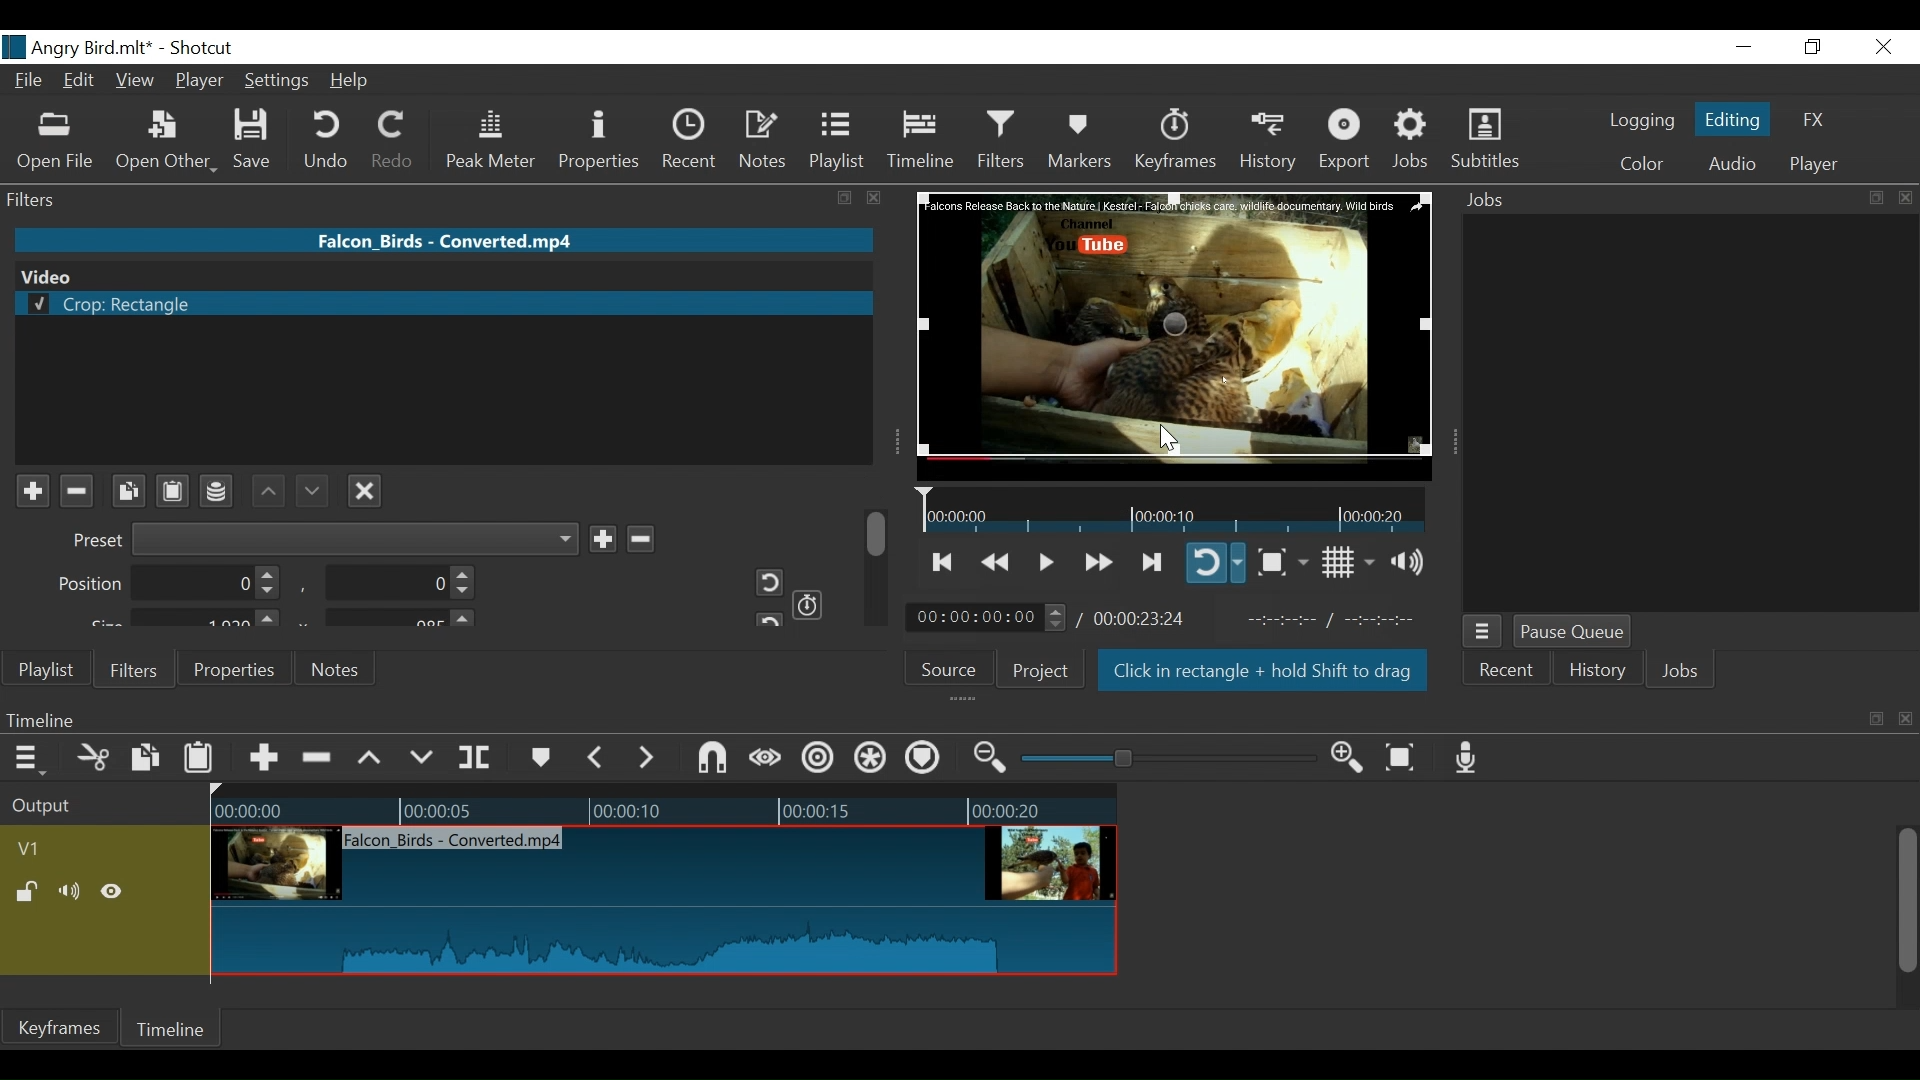 Image resolution: width=1920 pixels, height=1080 pixels. Describe the element at coordinates (14, 47) in the screenshot. I see `logo` at that location.